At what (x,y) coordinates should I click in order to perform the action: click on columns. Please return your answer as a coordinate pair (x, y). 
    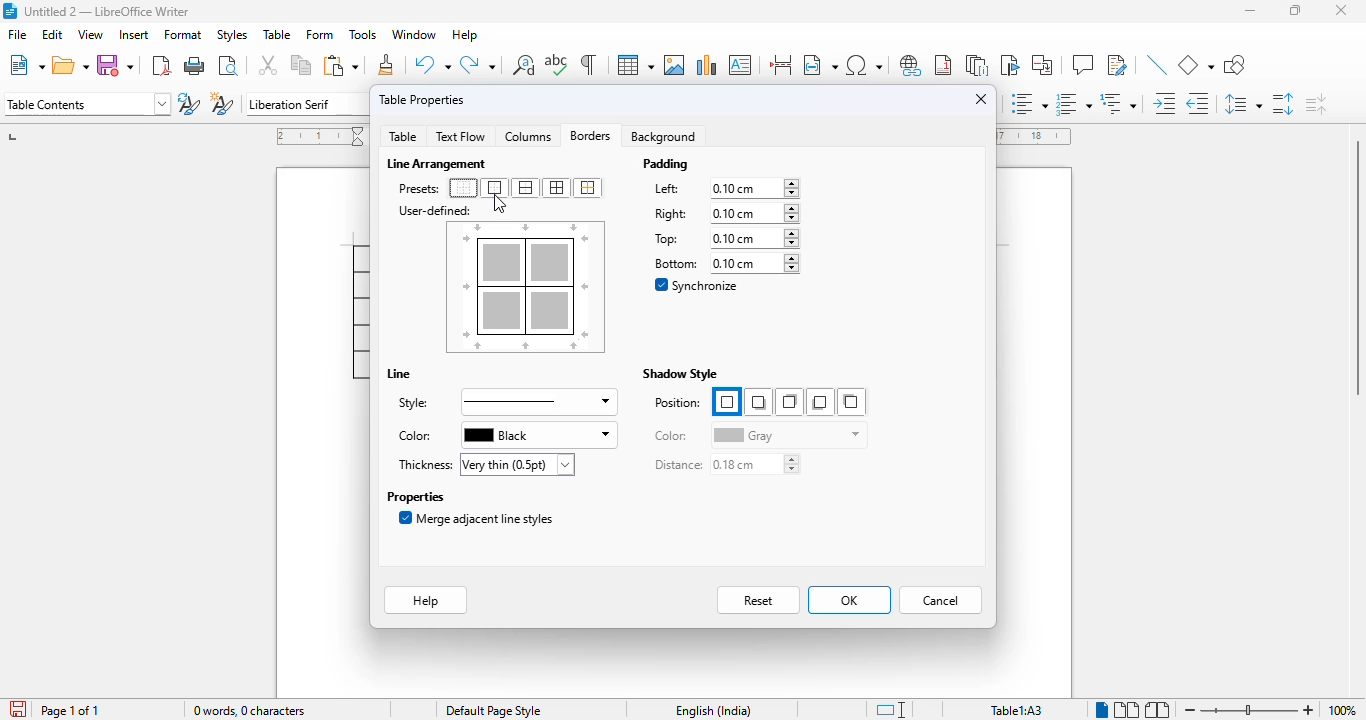
    Looking at the image, I should click on (527, 135).